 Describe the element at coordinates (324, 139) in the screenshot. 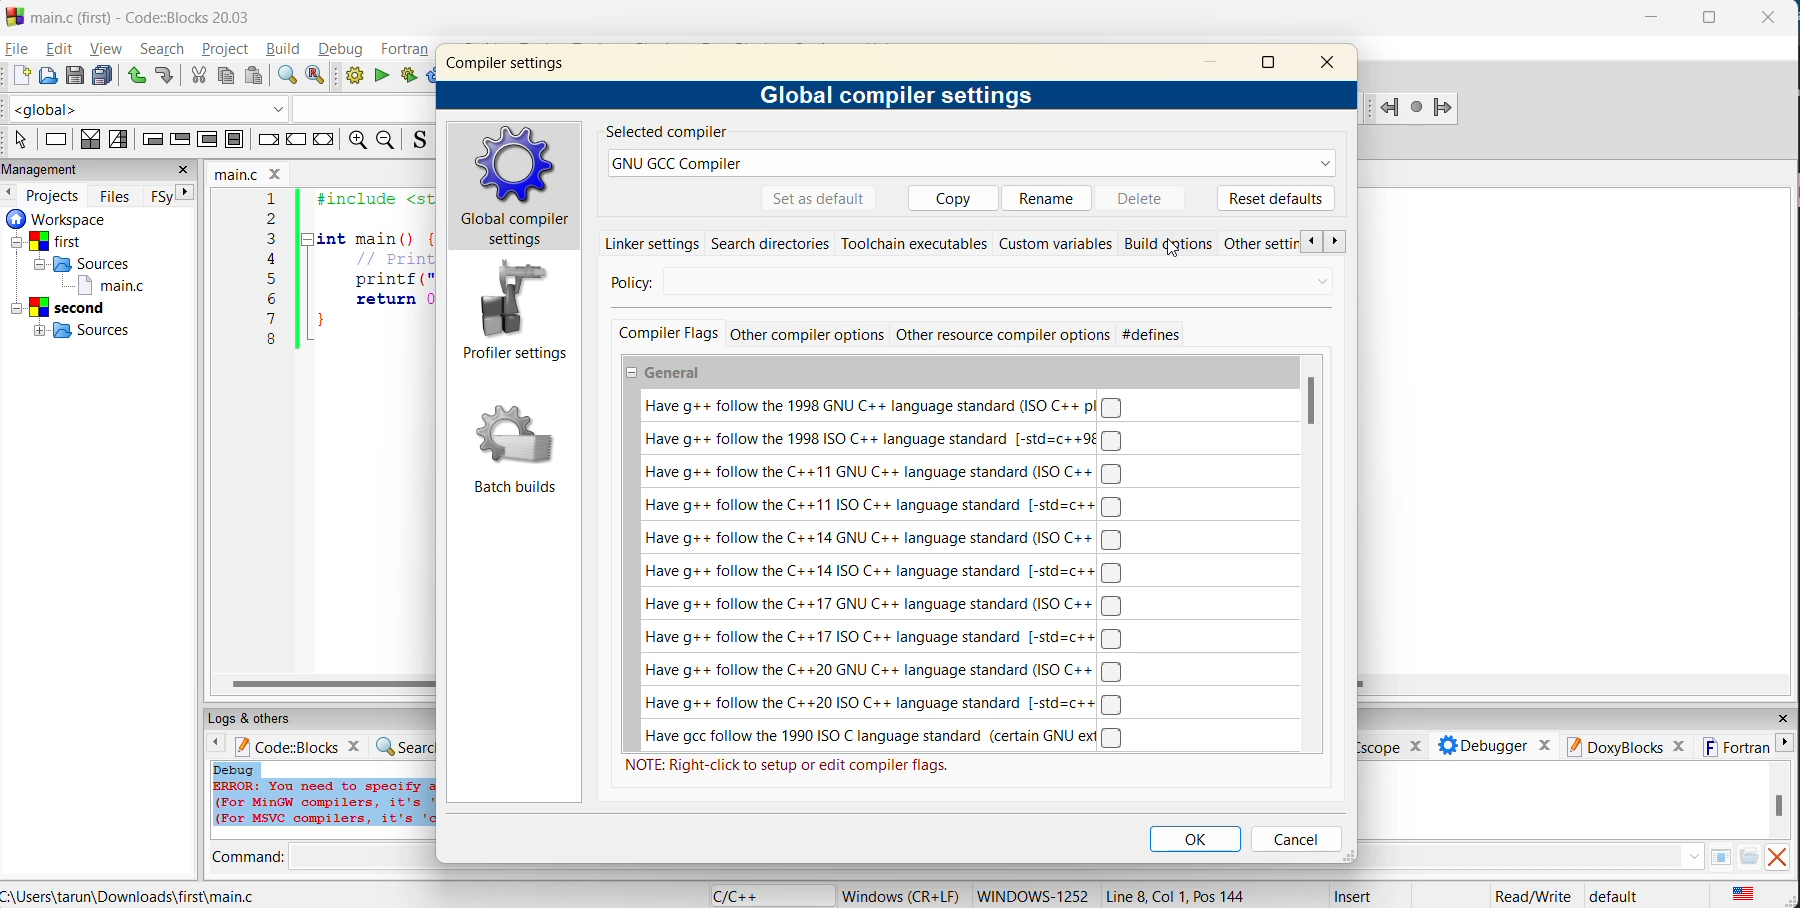

I see `return instruction` at that location.